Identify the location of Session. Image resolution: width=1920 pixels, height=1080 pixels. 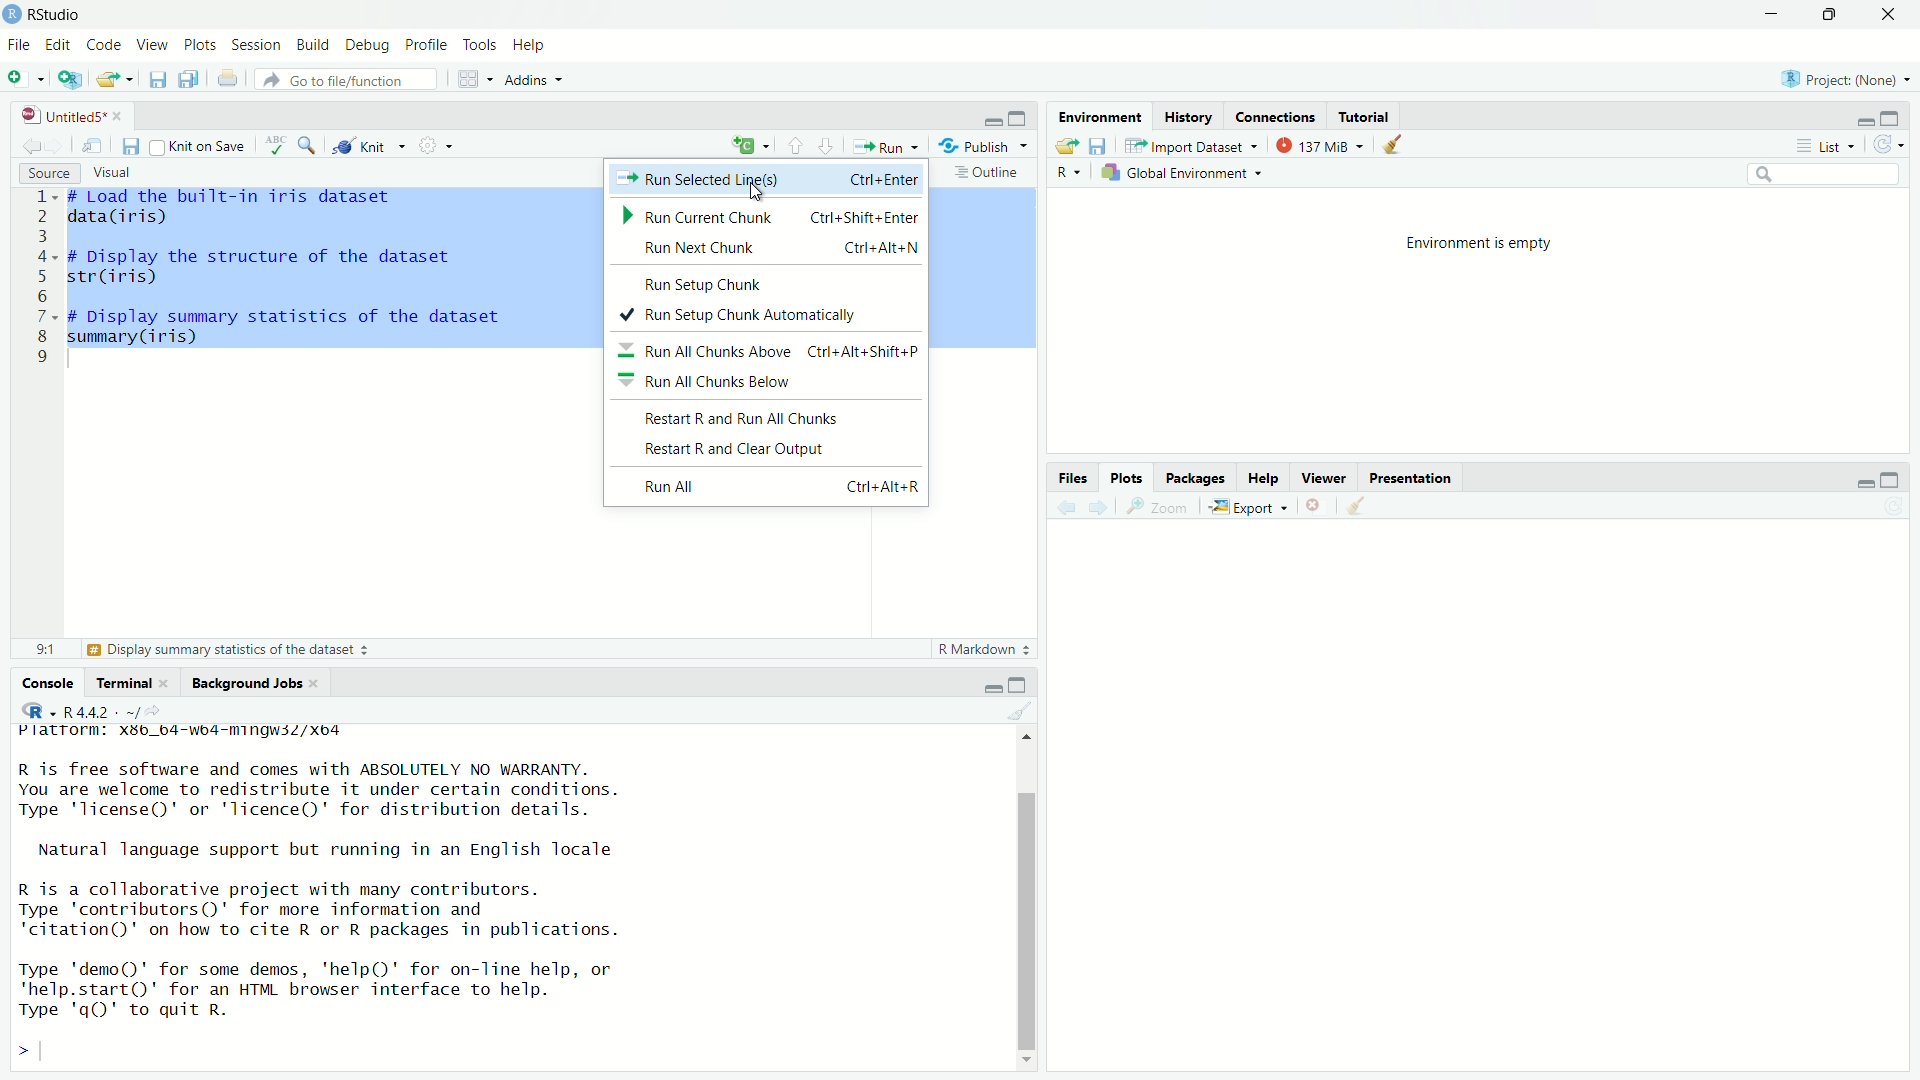
(257, 43).